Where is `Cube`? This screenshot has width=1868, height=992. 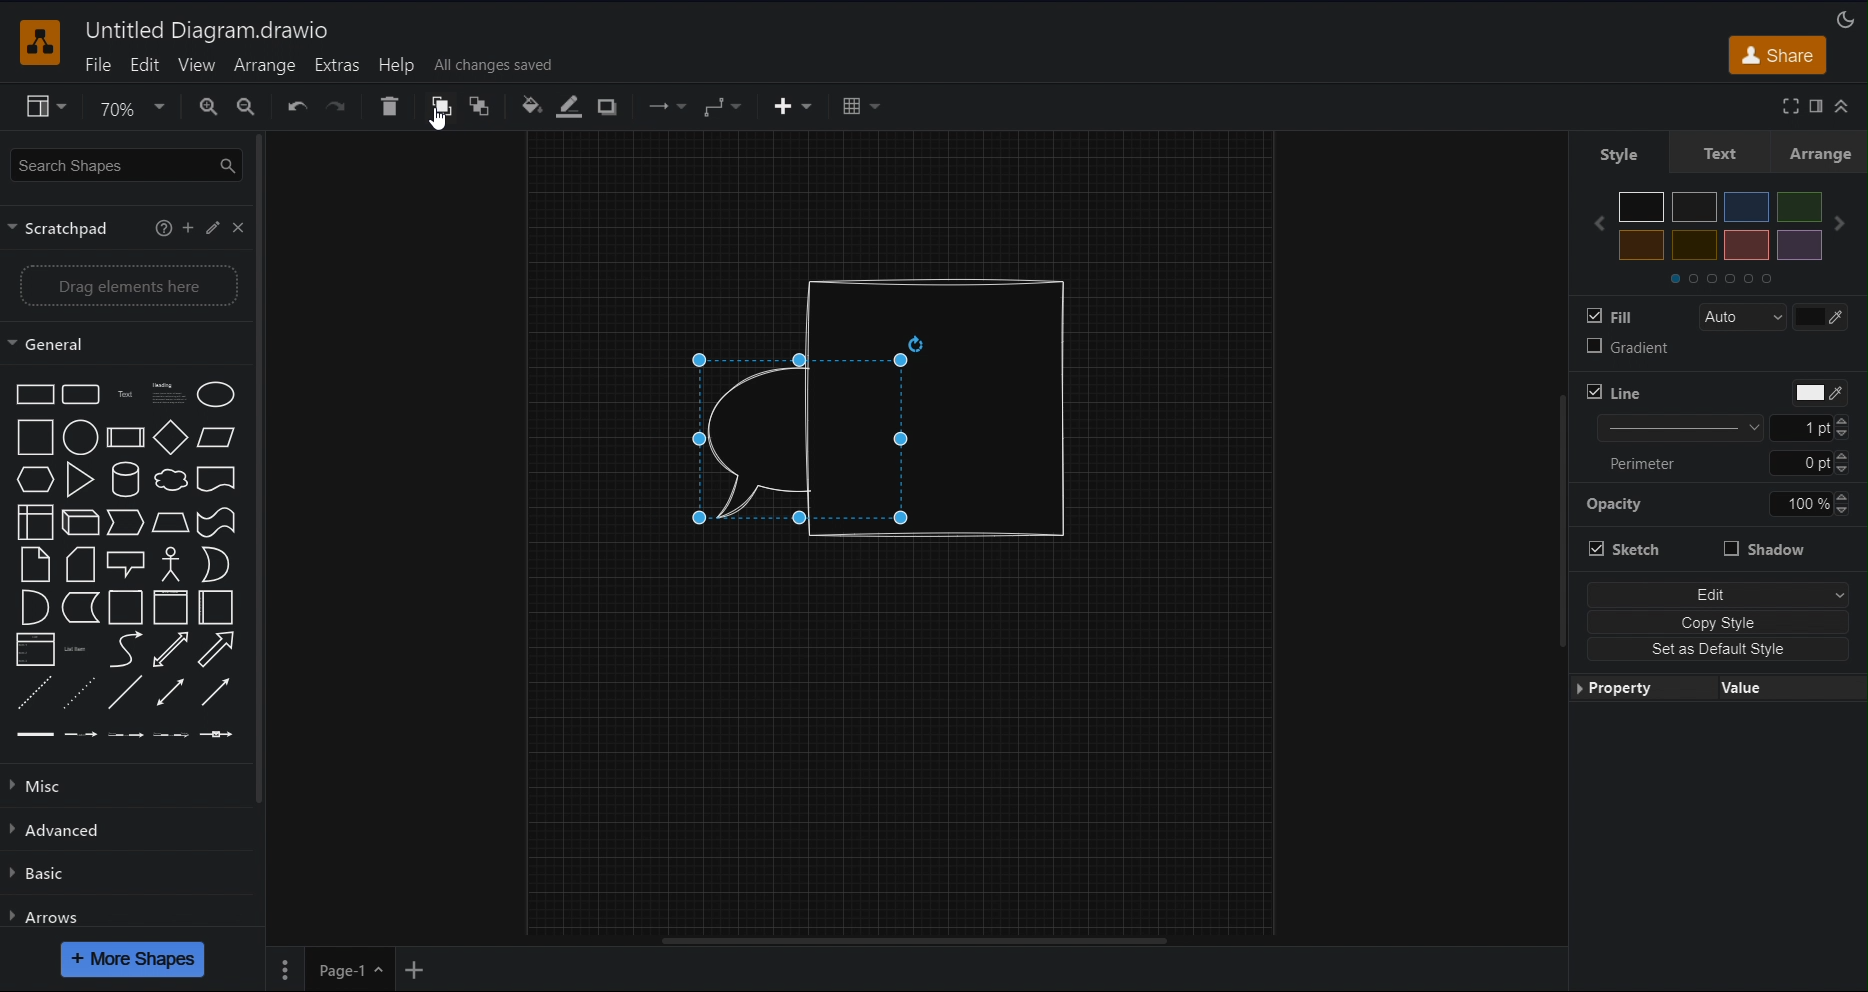
Cube is located at coordinates (79, 523).